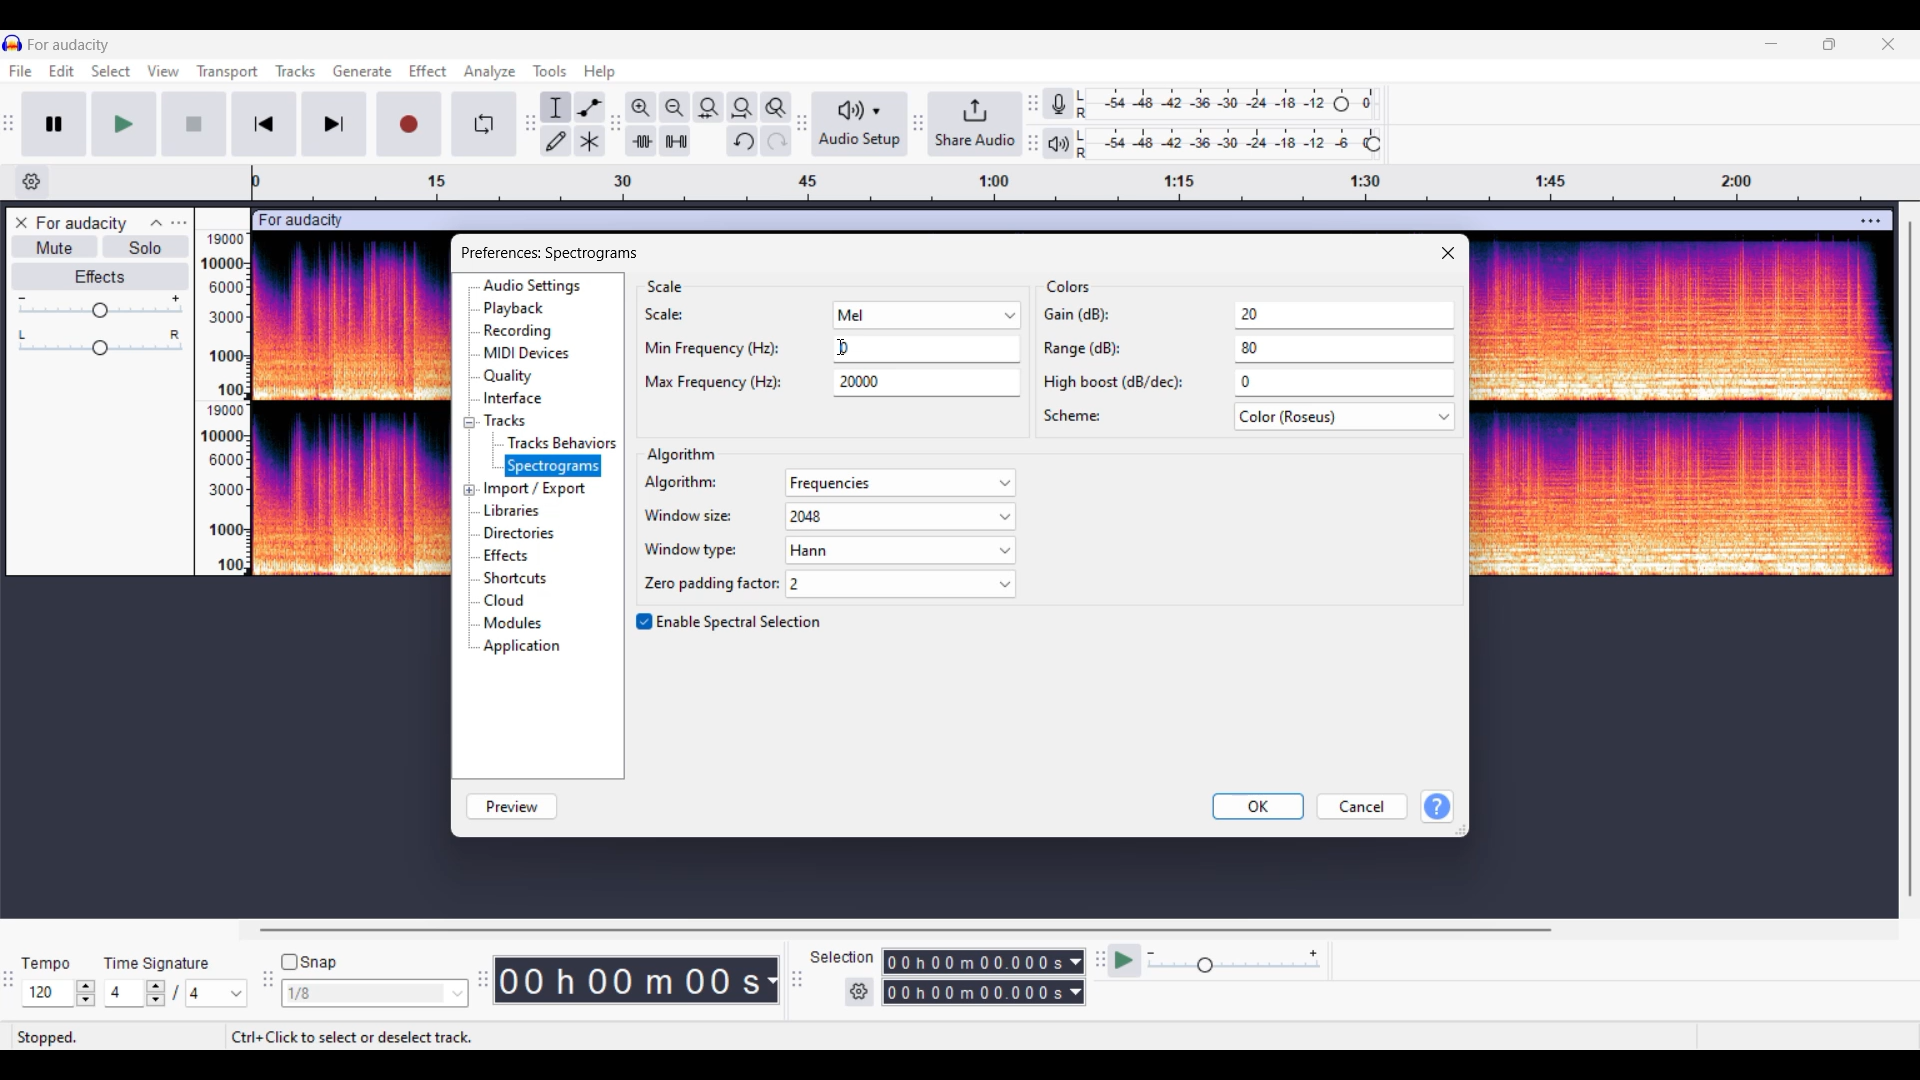 Image resolution: width=1920 pixels, height=1080 pixels. I want to click on Tracks menu, so click(296, 71).